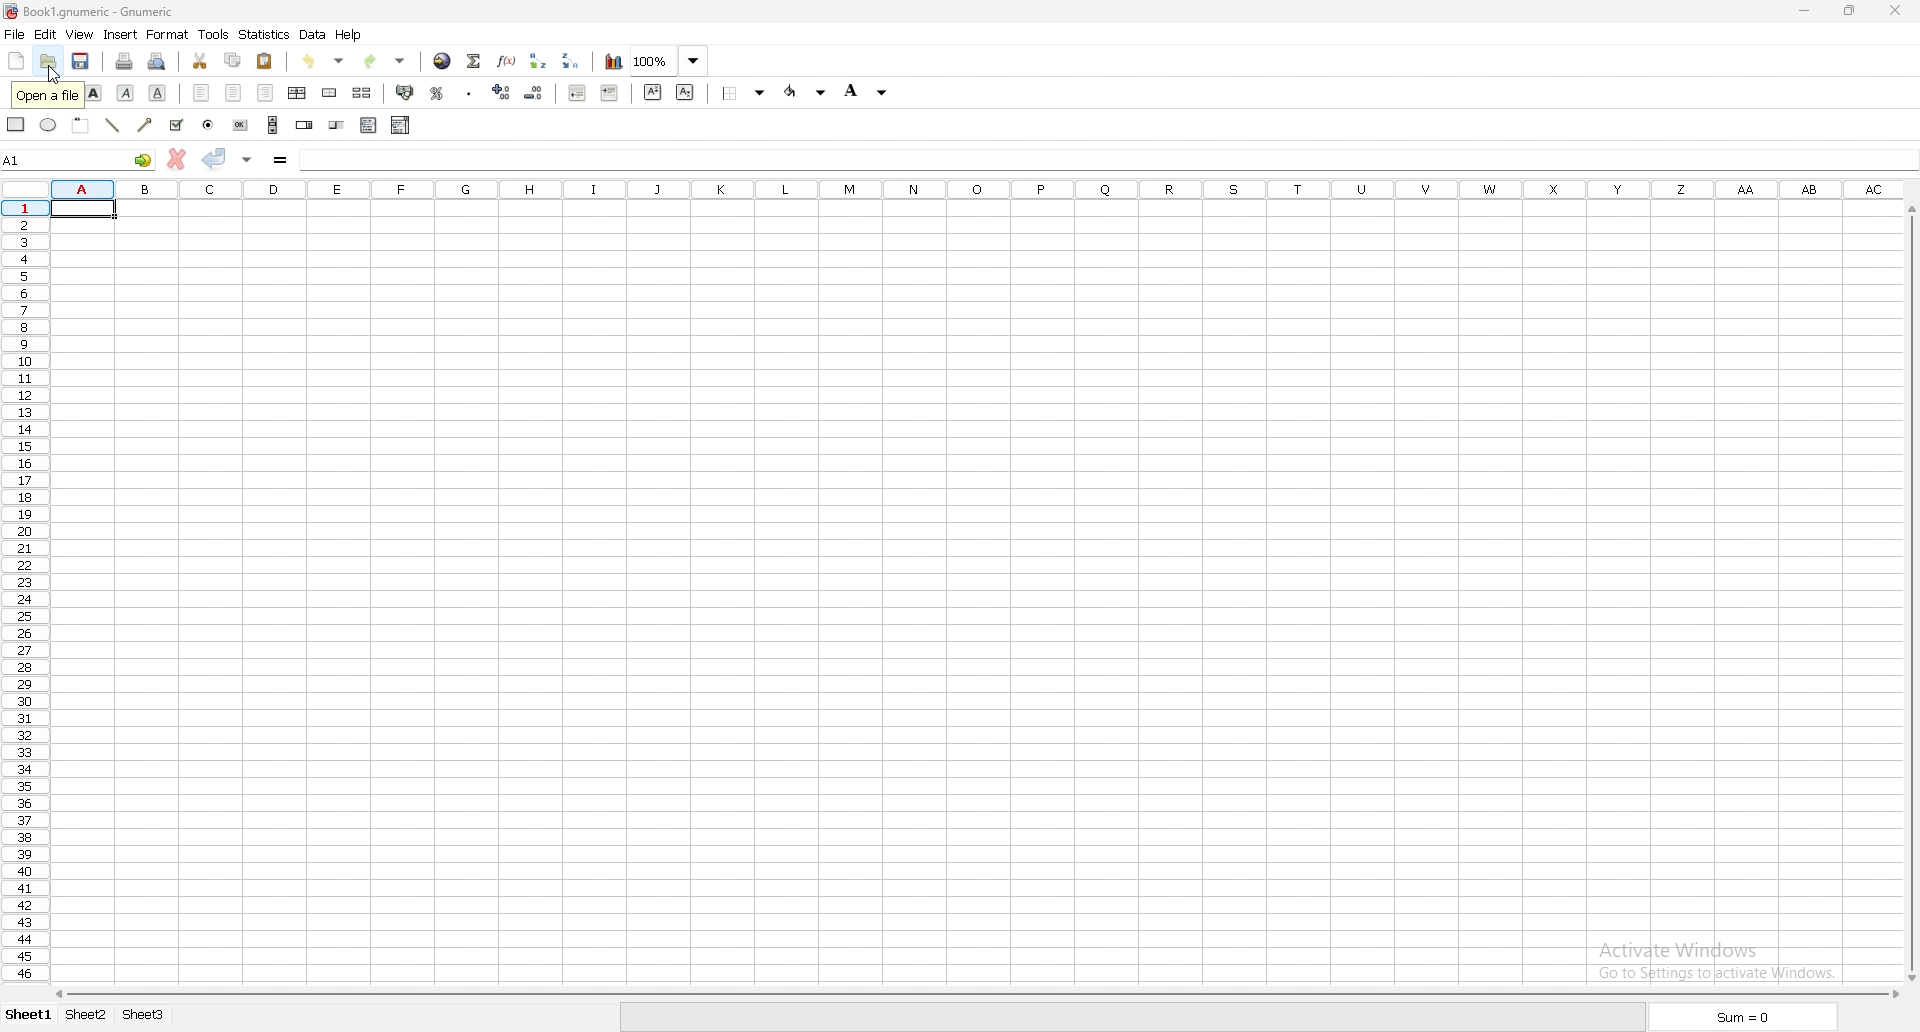 Image resolution: width=1920 pixels, height=1032 pixels. Describe the element at coordinates (441, 61) in the screenshot. I see `hyperlink` at that location.